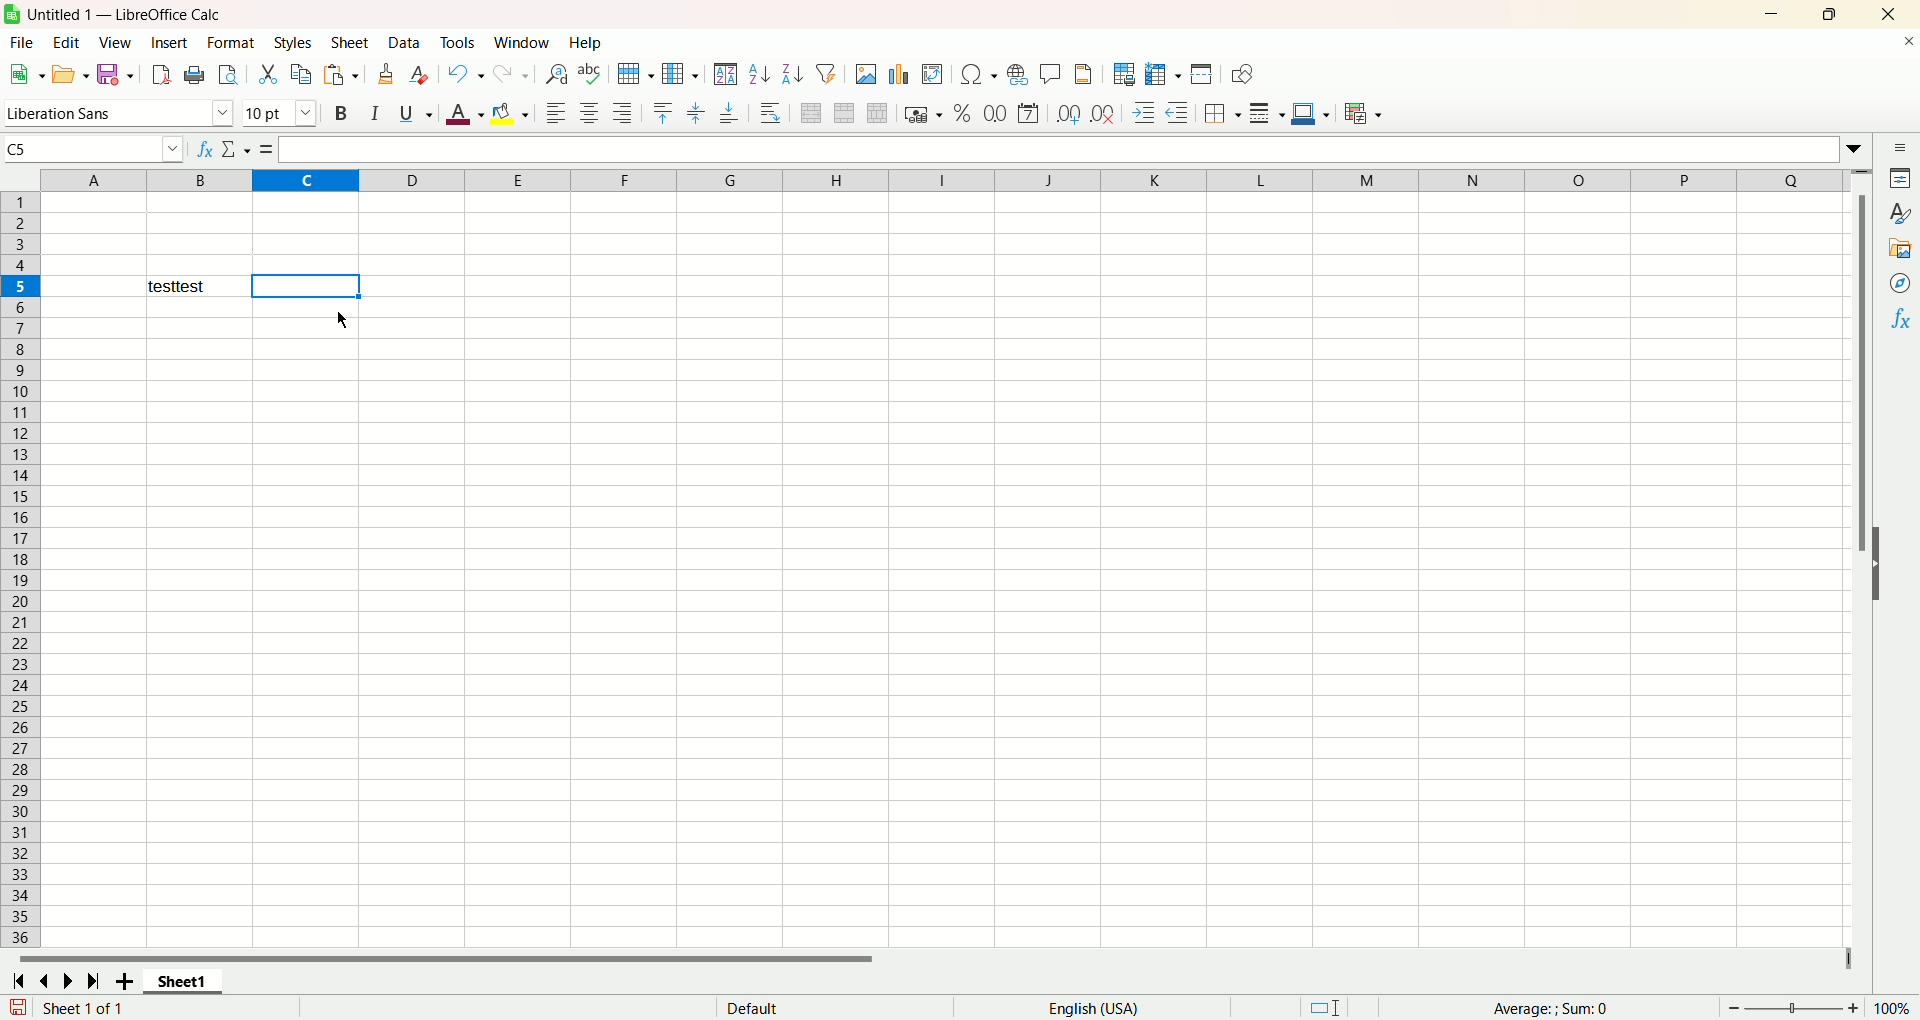  Describe the element at coordinates (1087, 74) in the screenshot. I see `headers and footers` at that location.